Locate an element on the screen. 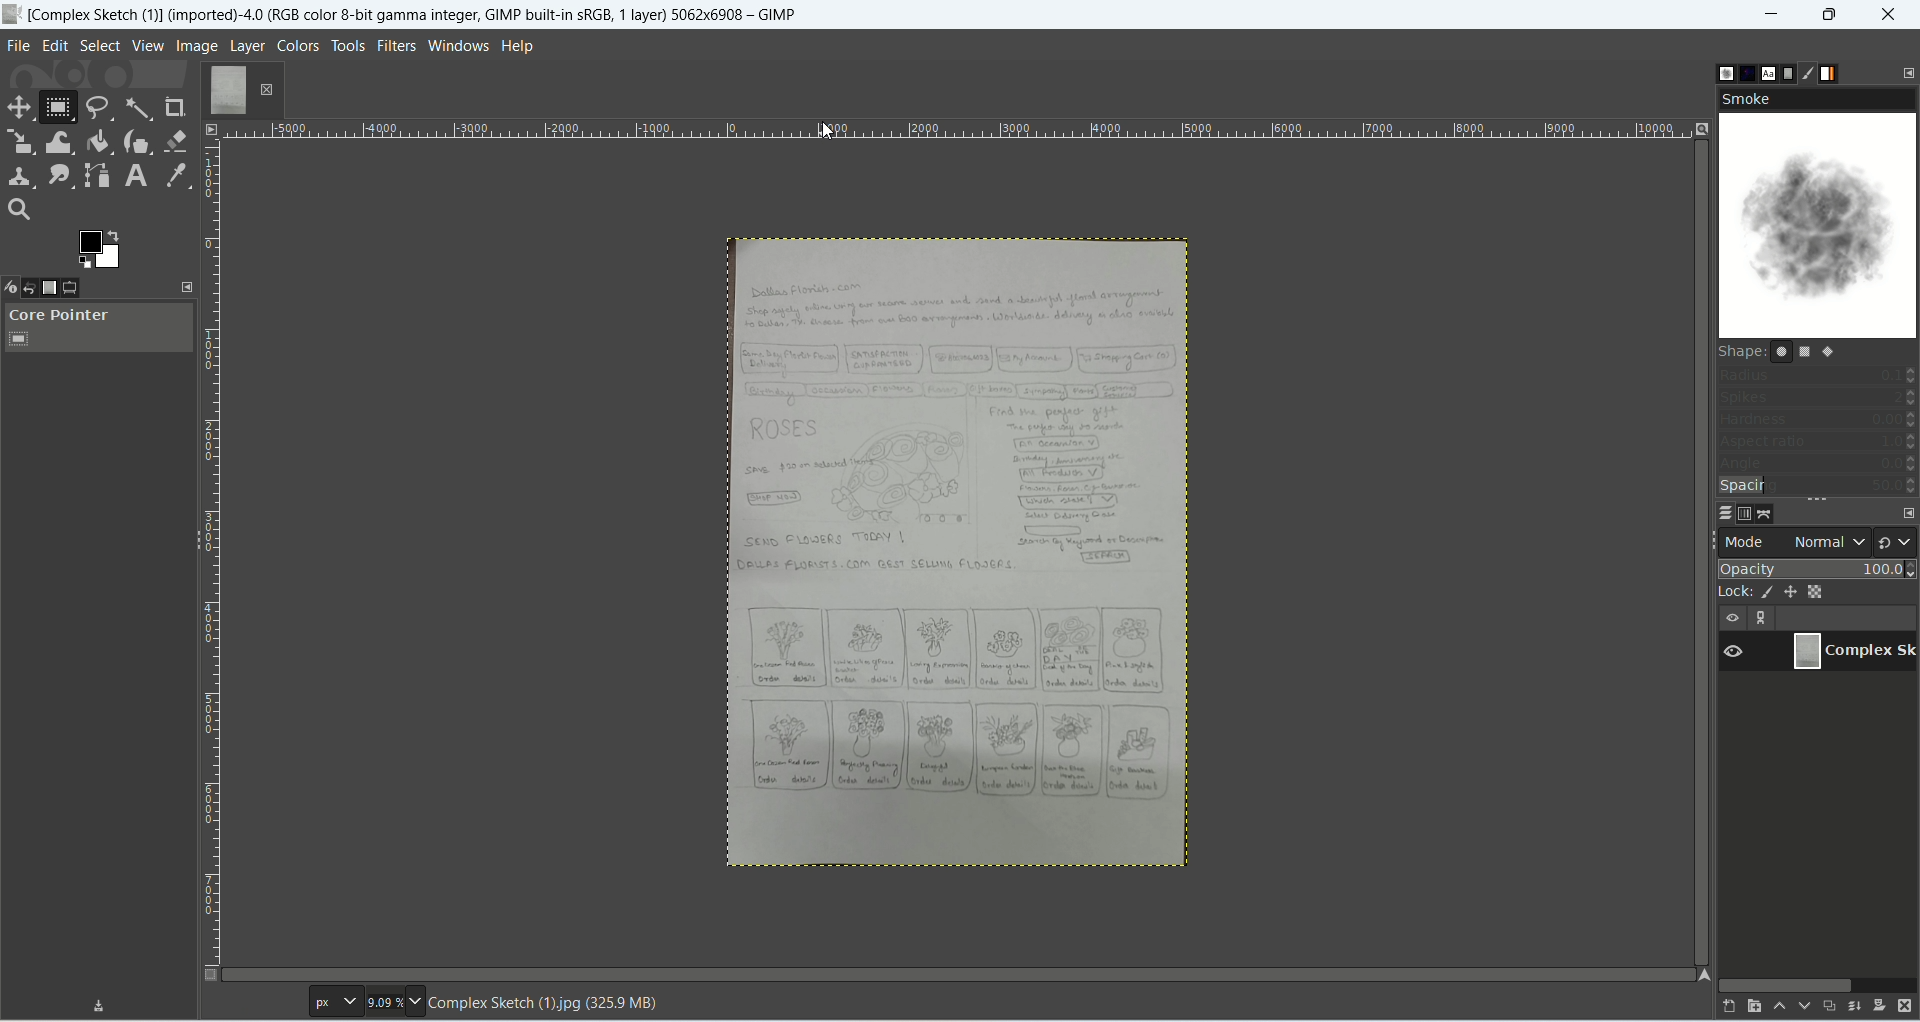  lock position and size is located at coordinates (1792, 593).